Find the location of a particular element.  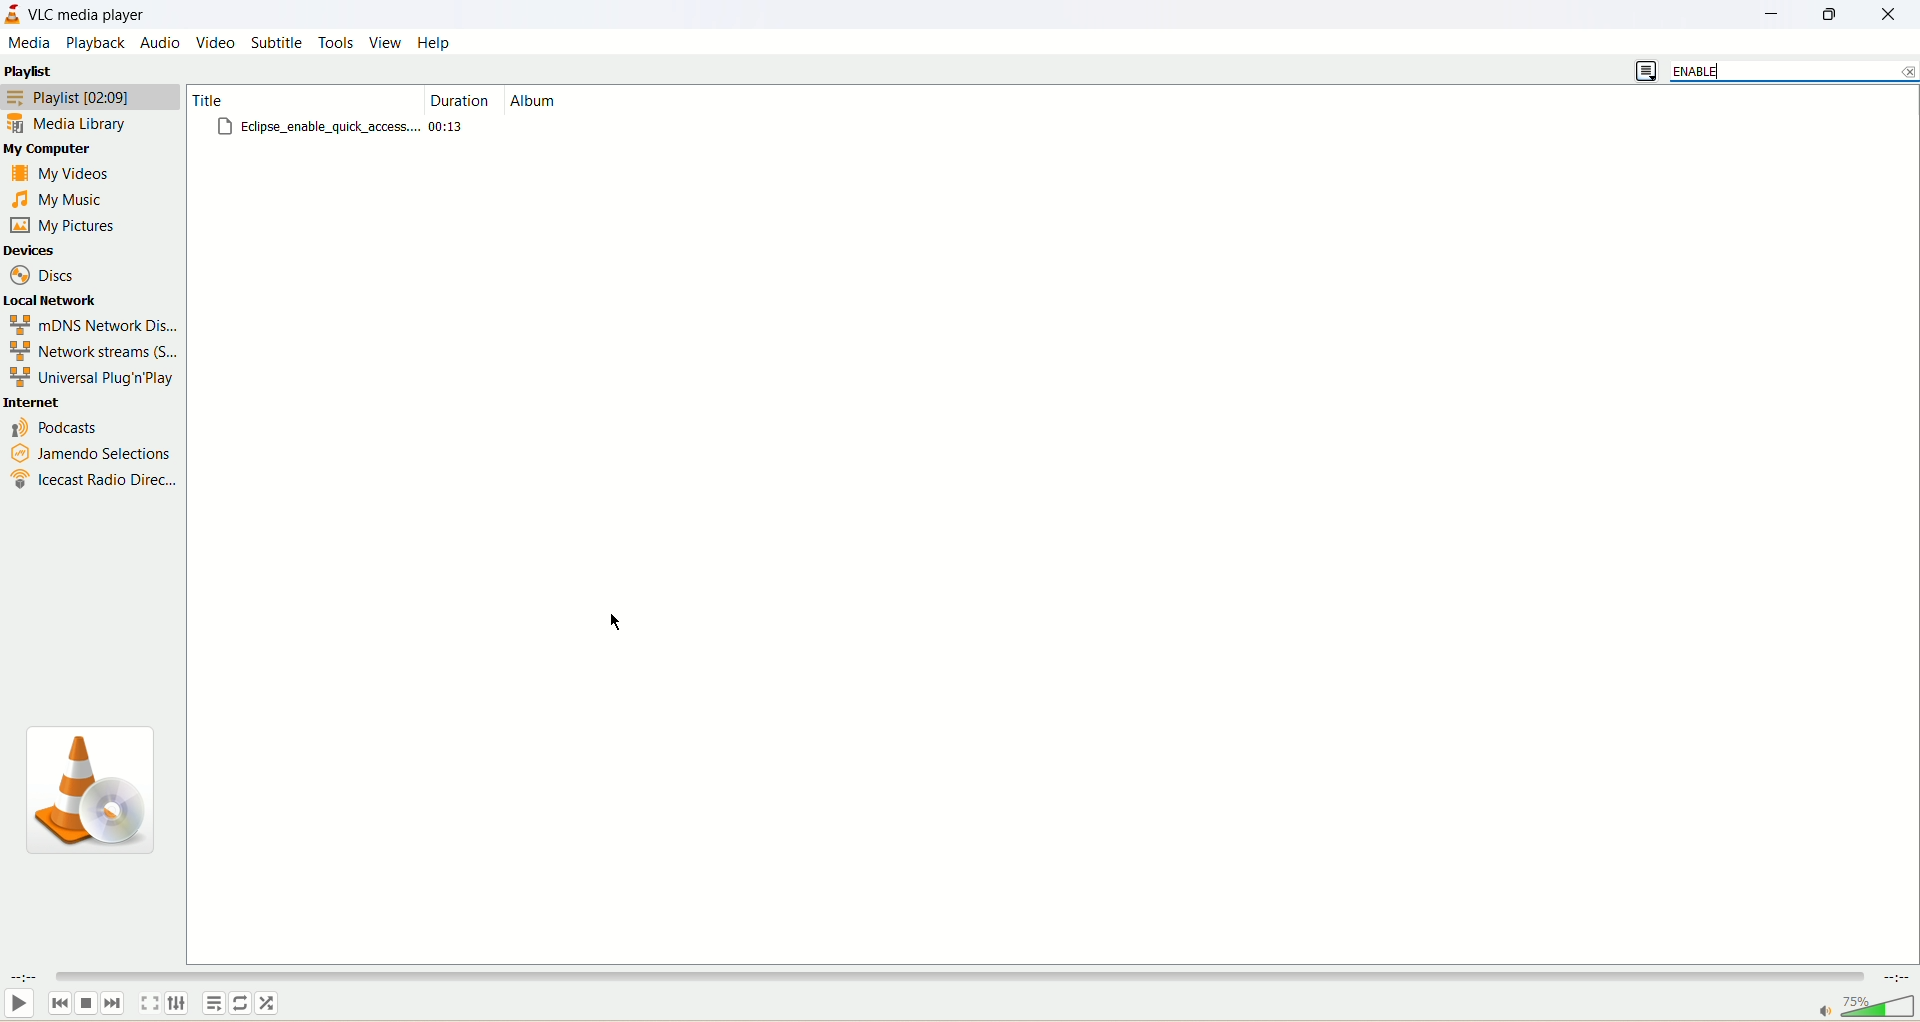

my videos is located at coordinates (61, 173).